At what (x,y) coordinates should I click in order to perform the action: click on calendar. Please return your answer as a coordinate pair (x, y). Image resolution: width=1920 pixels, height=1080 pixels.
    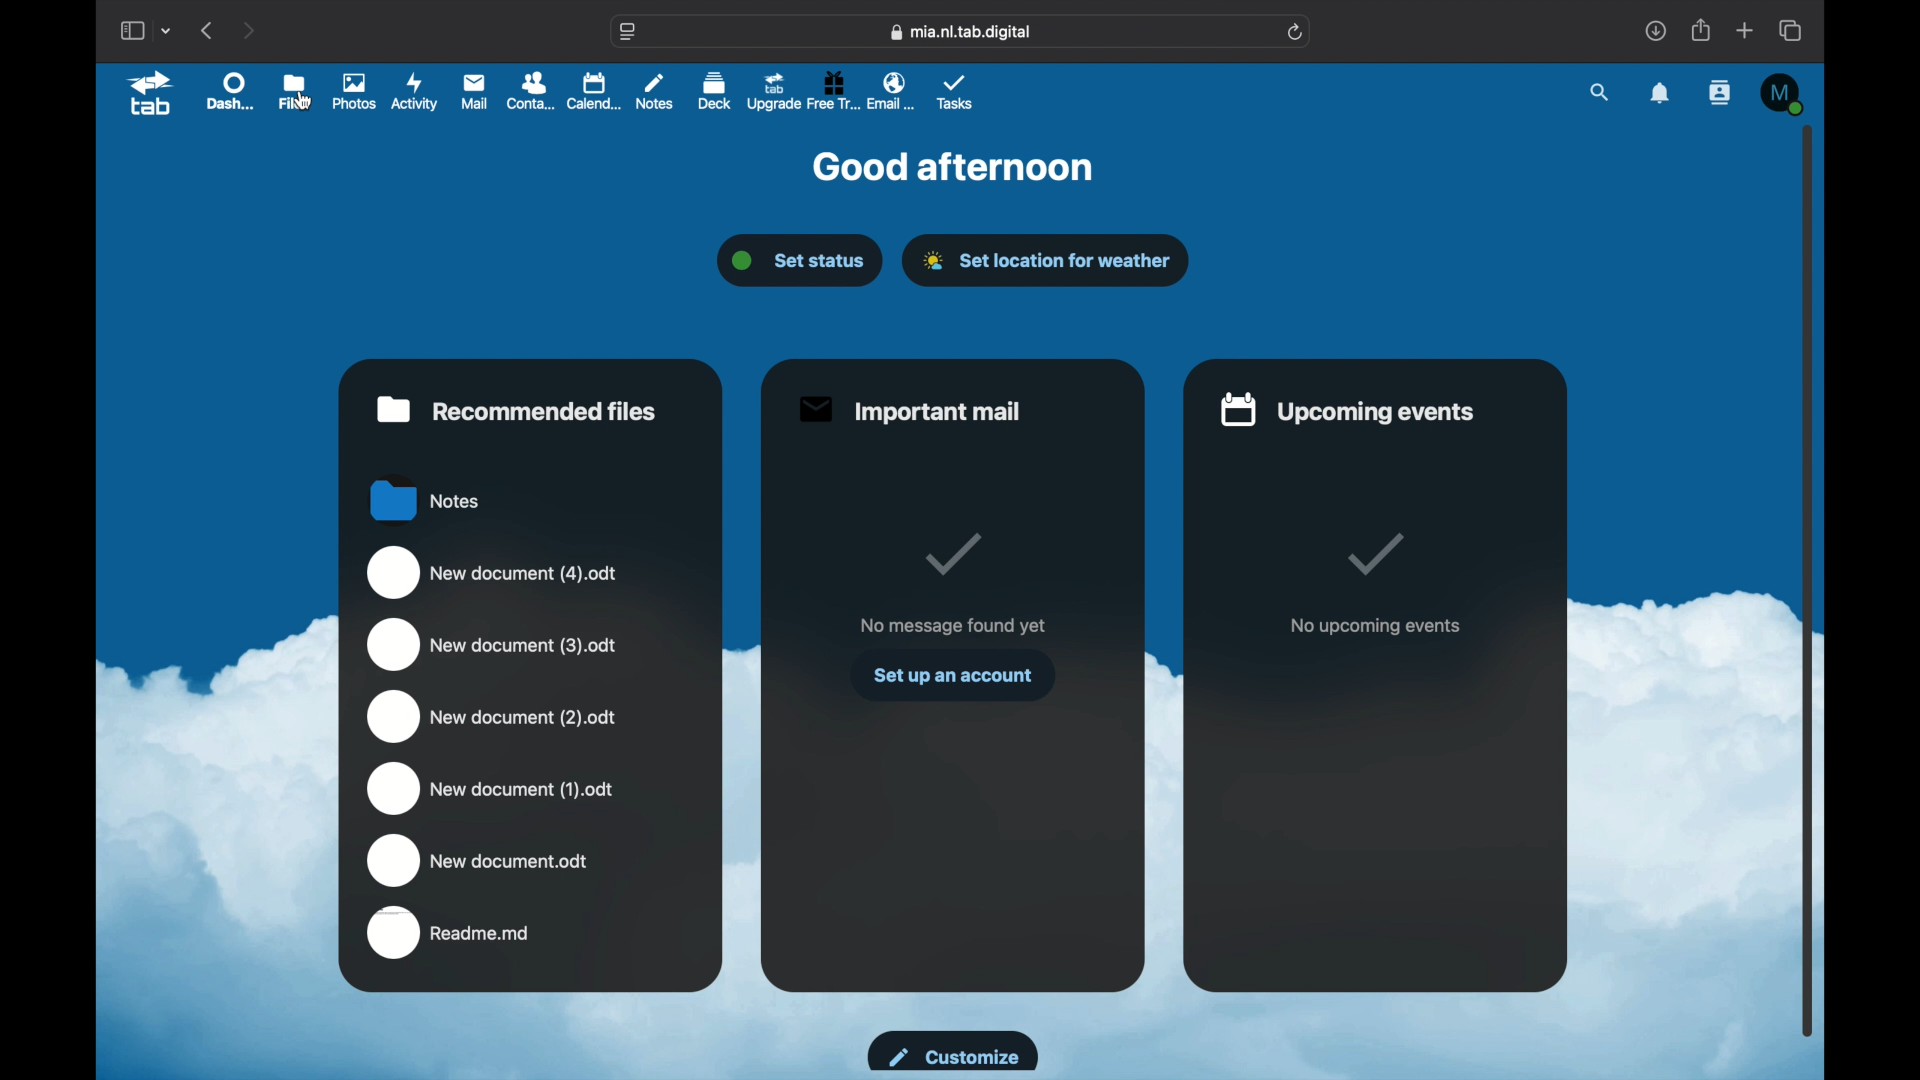
    Looking at the image, I should click on (593, 90).